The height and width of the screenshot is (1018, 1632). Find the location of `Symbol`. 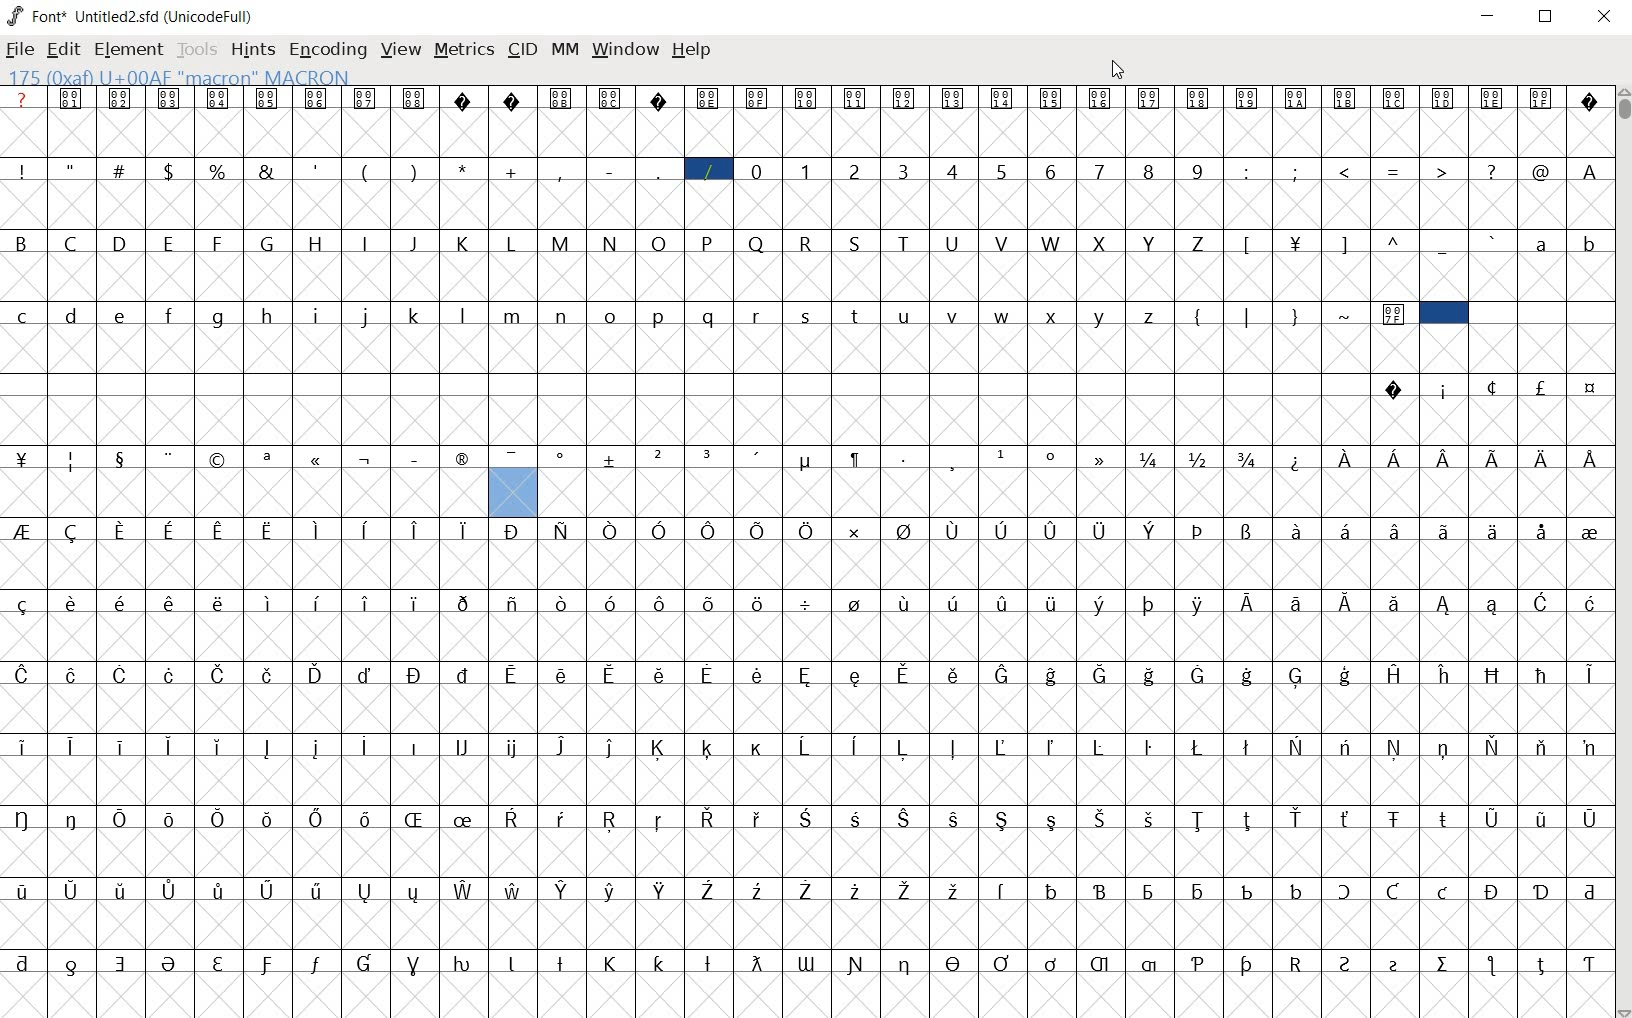

Symbol is located at coordinates (464, 602).